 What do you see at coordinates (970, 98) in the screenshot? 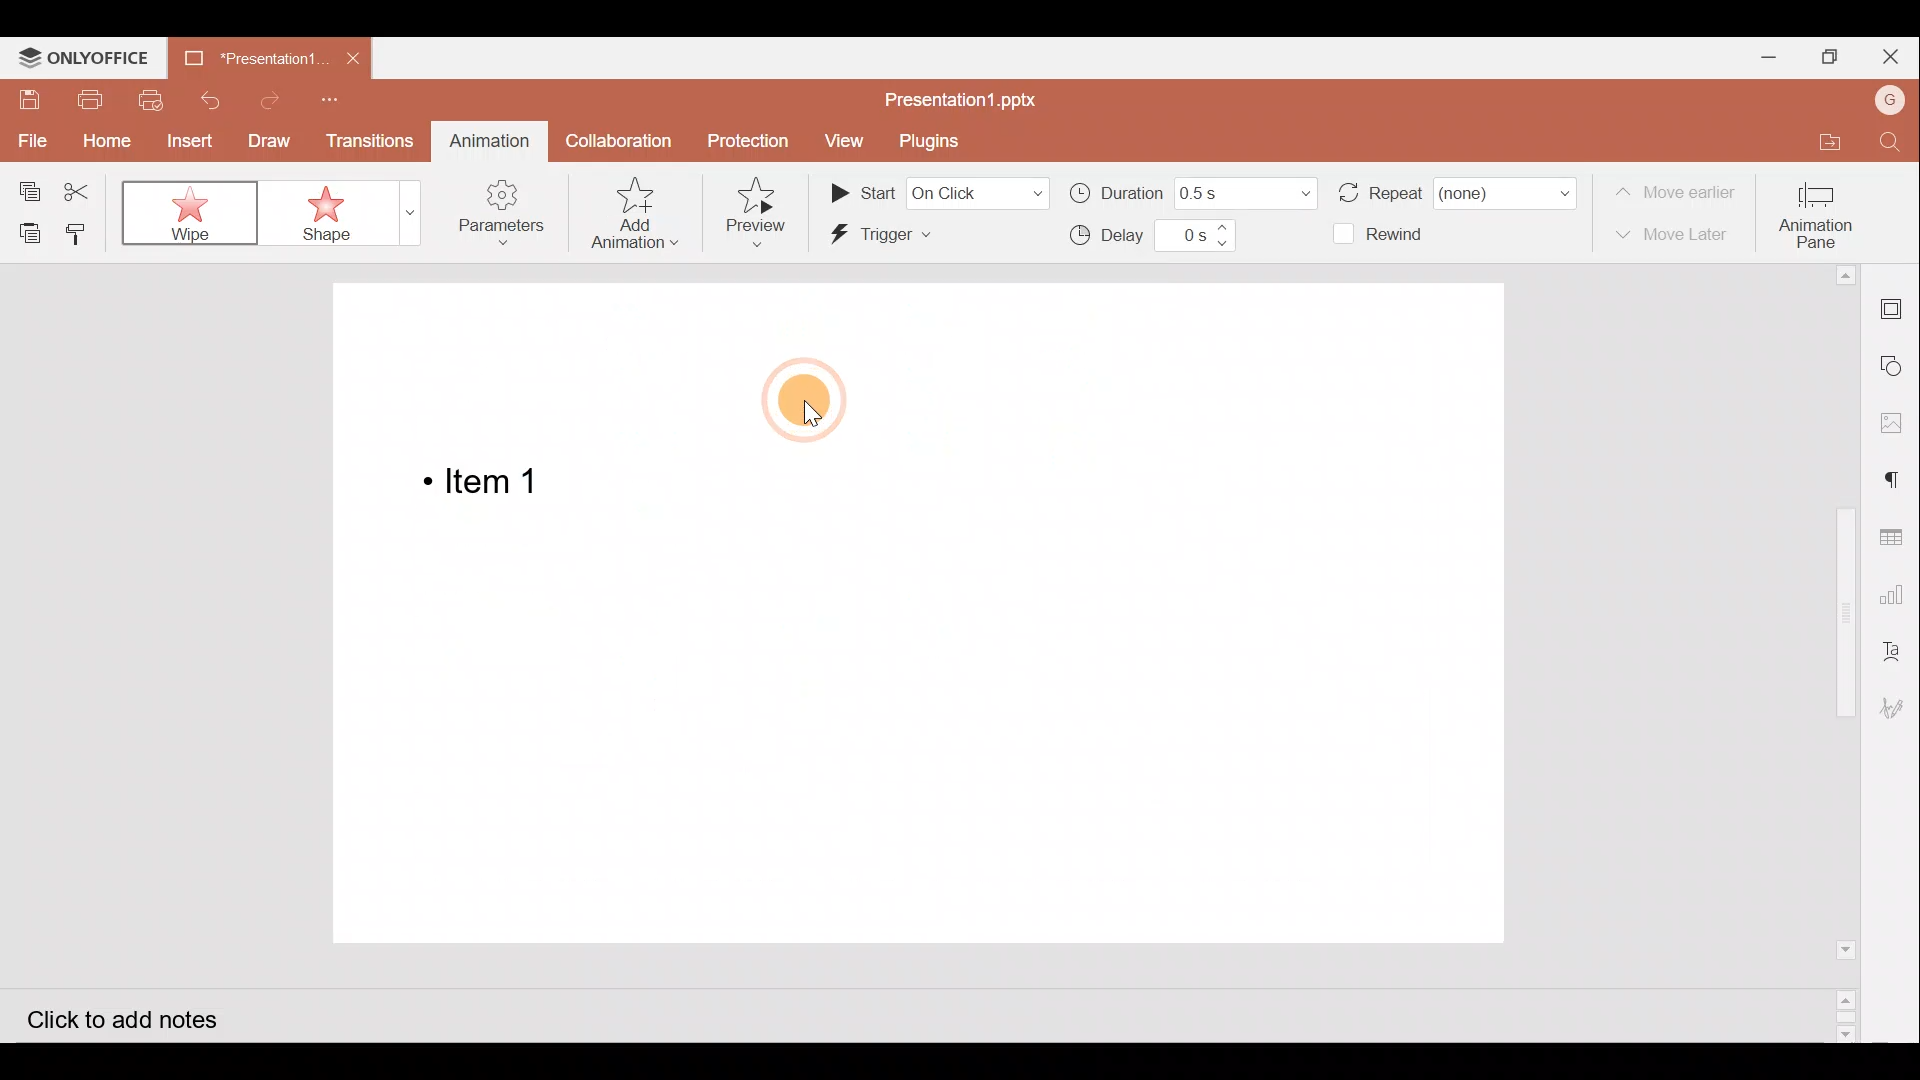
I see `Presentation1.pptx` at bounding box center [970, 98].